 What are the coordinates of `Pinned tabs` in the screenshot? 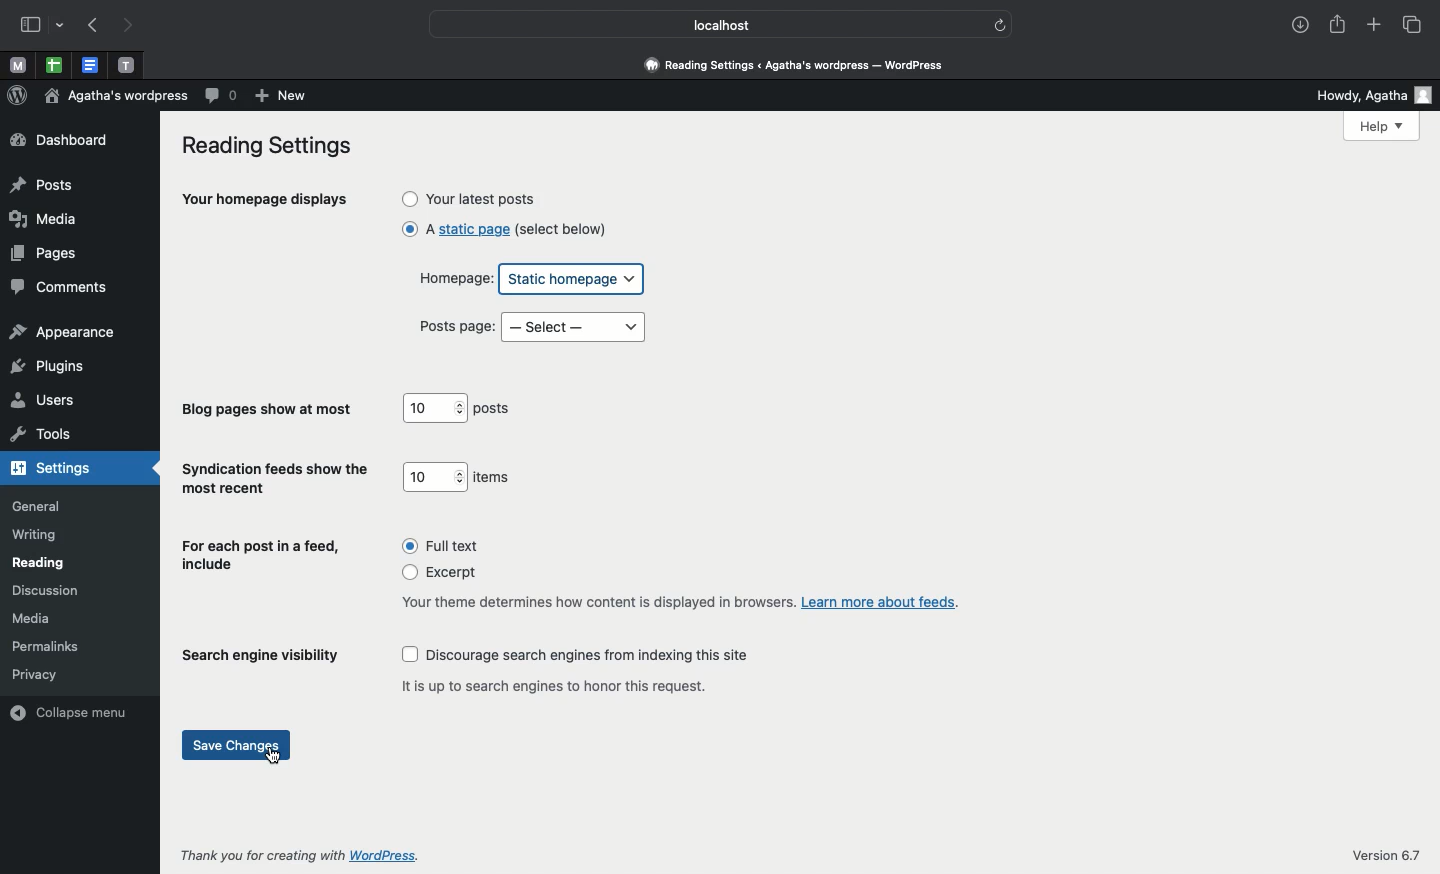 It's located at (14, 64).